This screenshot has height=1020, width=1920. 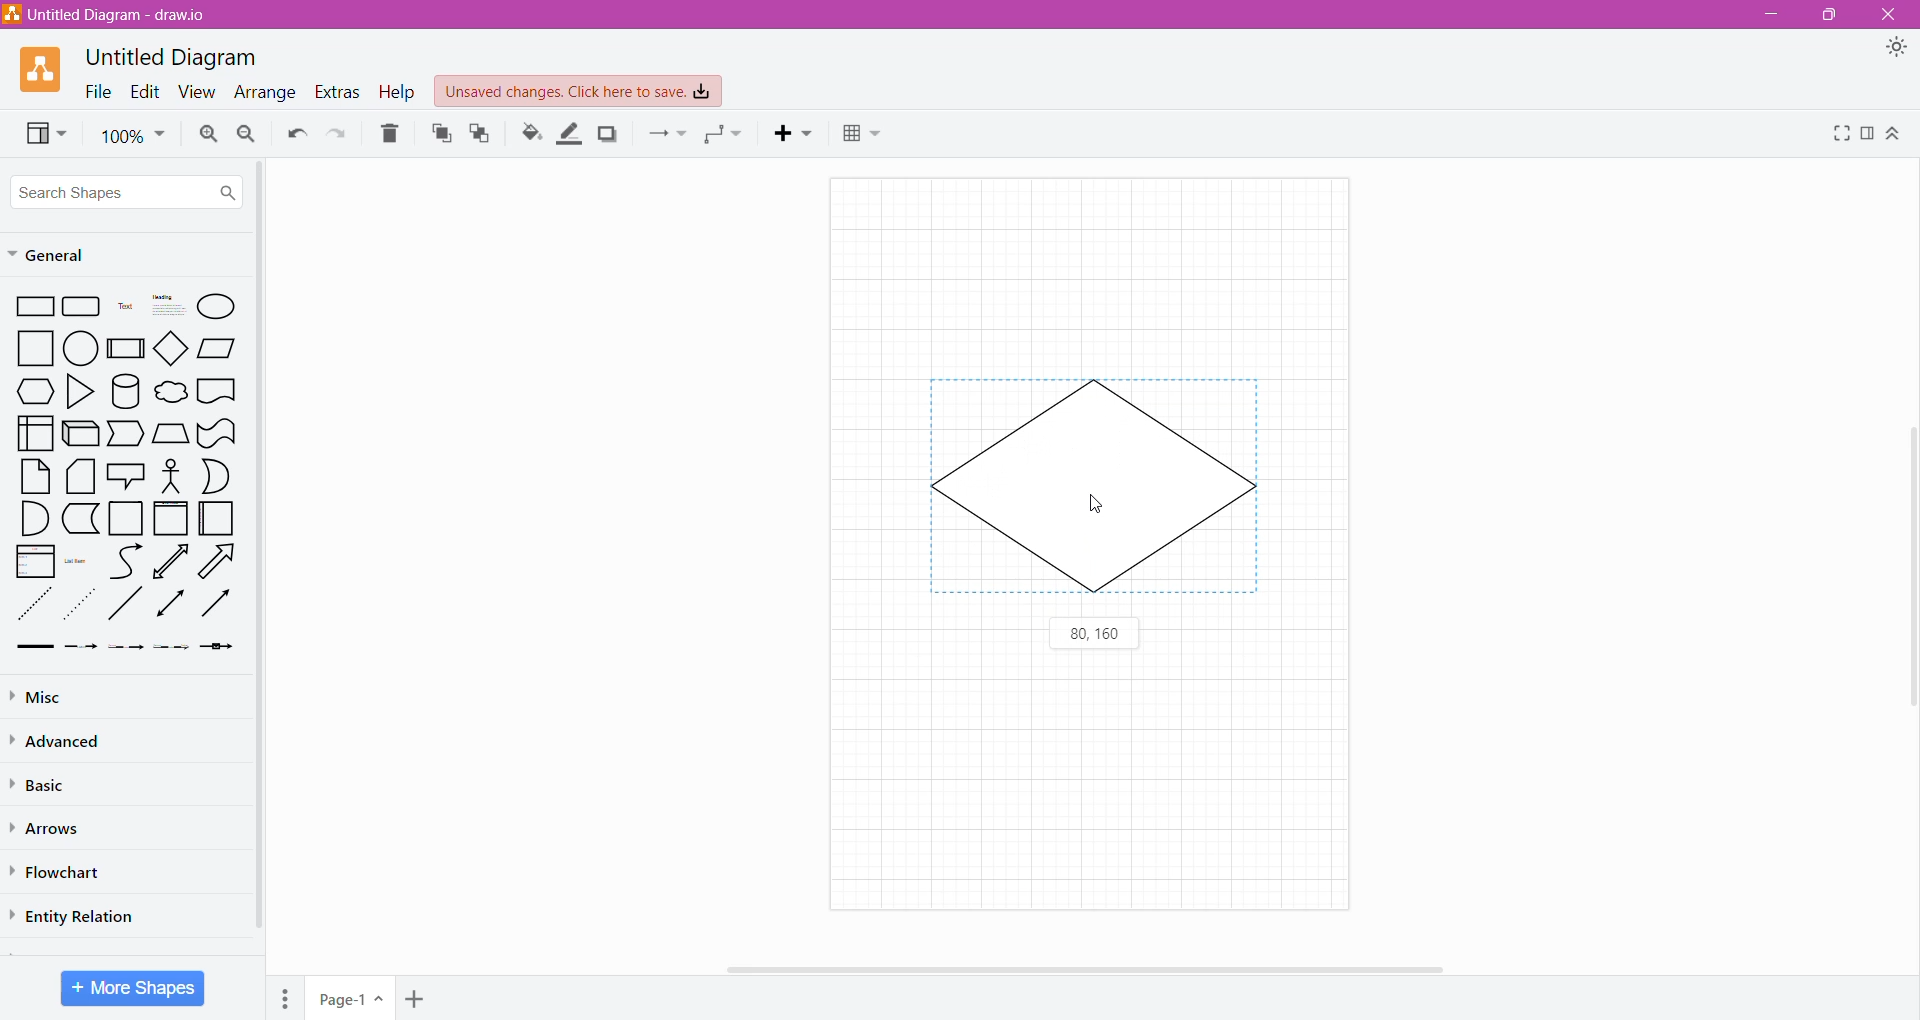 What do you see at coordinates (79, 434) in the screenshot?
I see `Cube` at bounding box center [79, 434].